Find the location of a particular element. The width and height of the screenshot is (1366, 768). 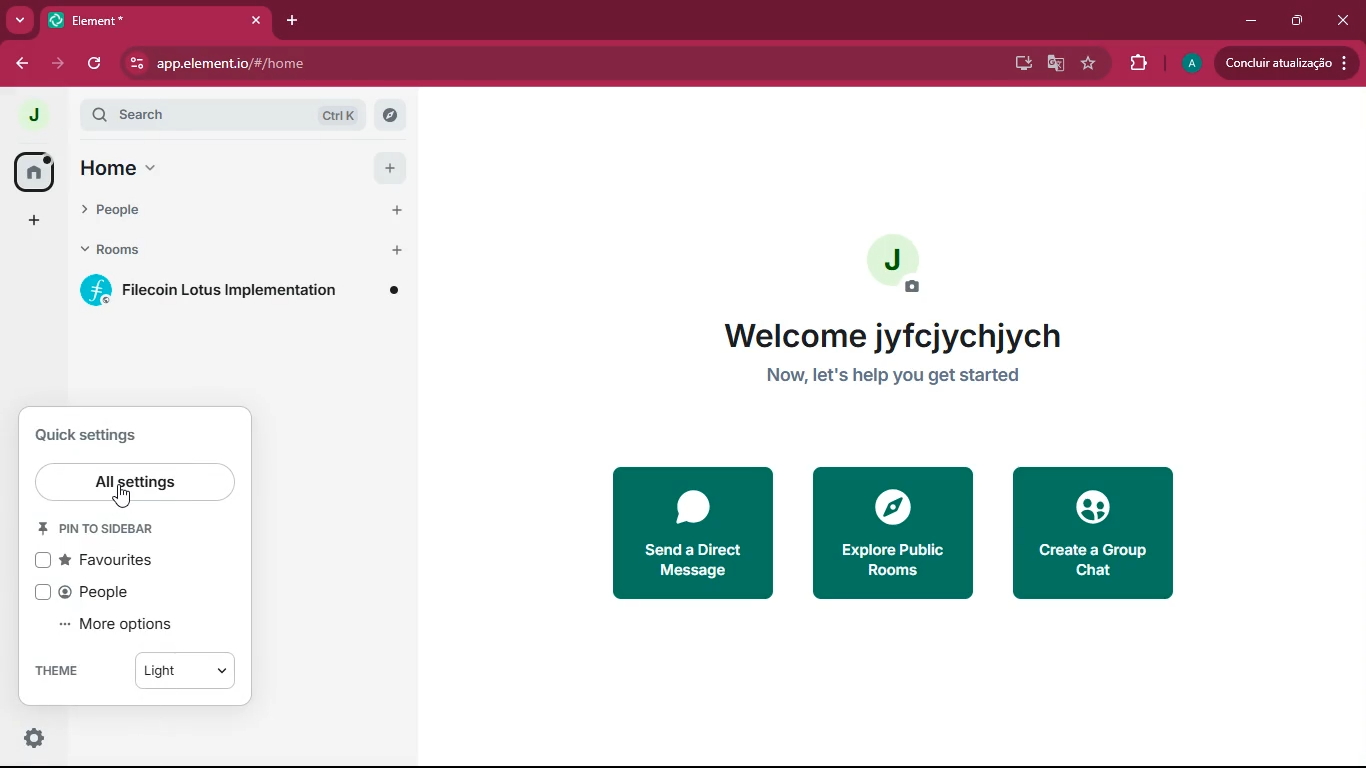

all settings is located at coordinates (134, 482).